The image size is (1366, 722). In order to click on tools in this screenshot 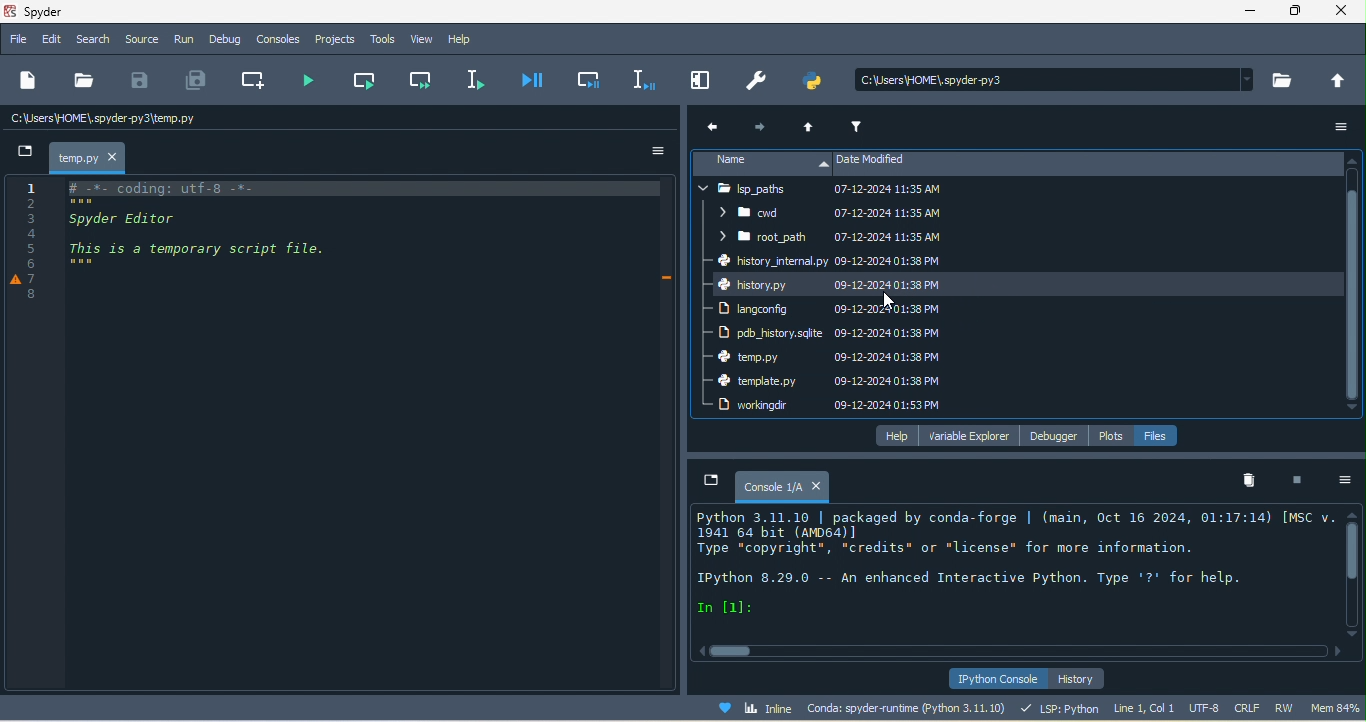, I will do `click(388, 38)`.